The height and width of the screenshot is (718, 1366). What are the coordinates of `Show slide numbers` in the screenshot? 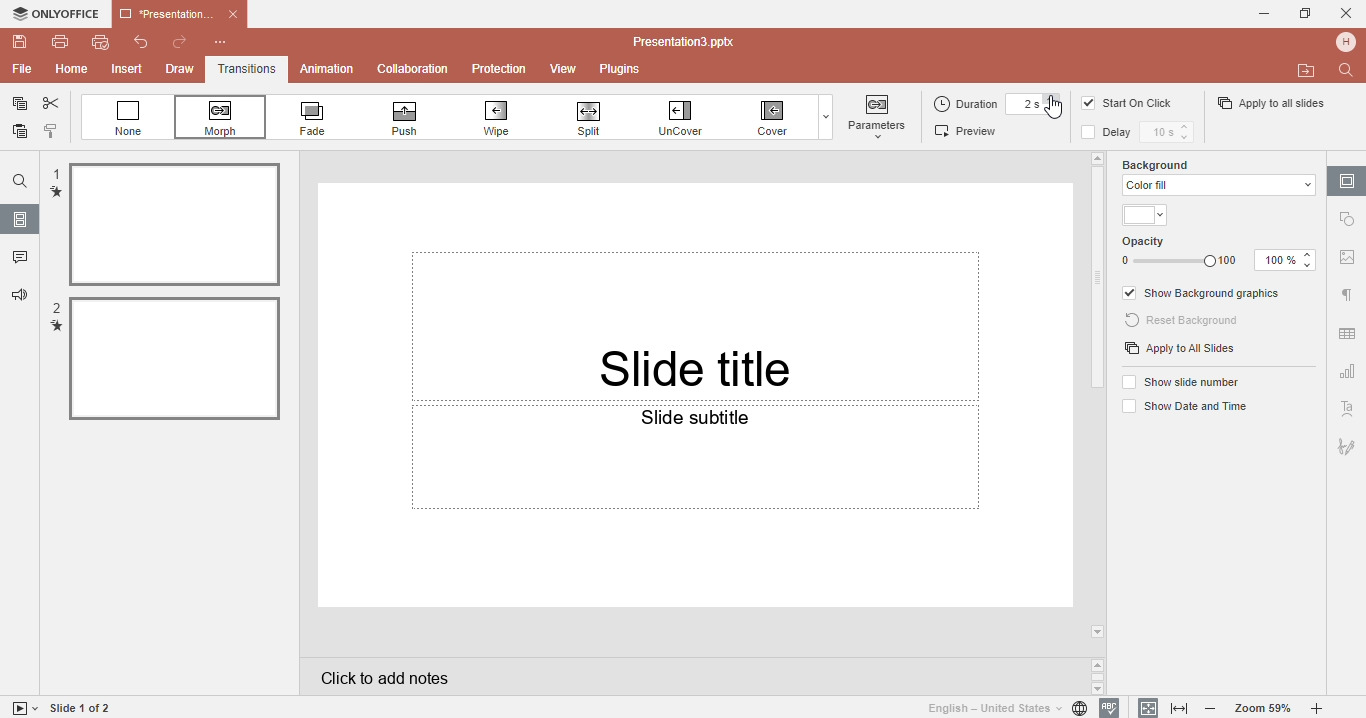 It's located at (1184, 381).